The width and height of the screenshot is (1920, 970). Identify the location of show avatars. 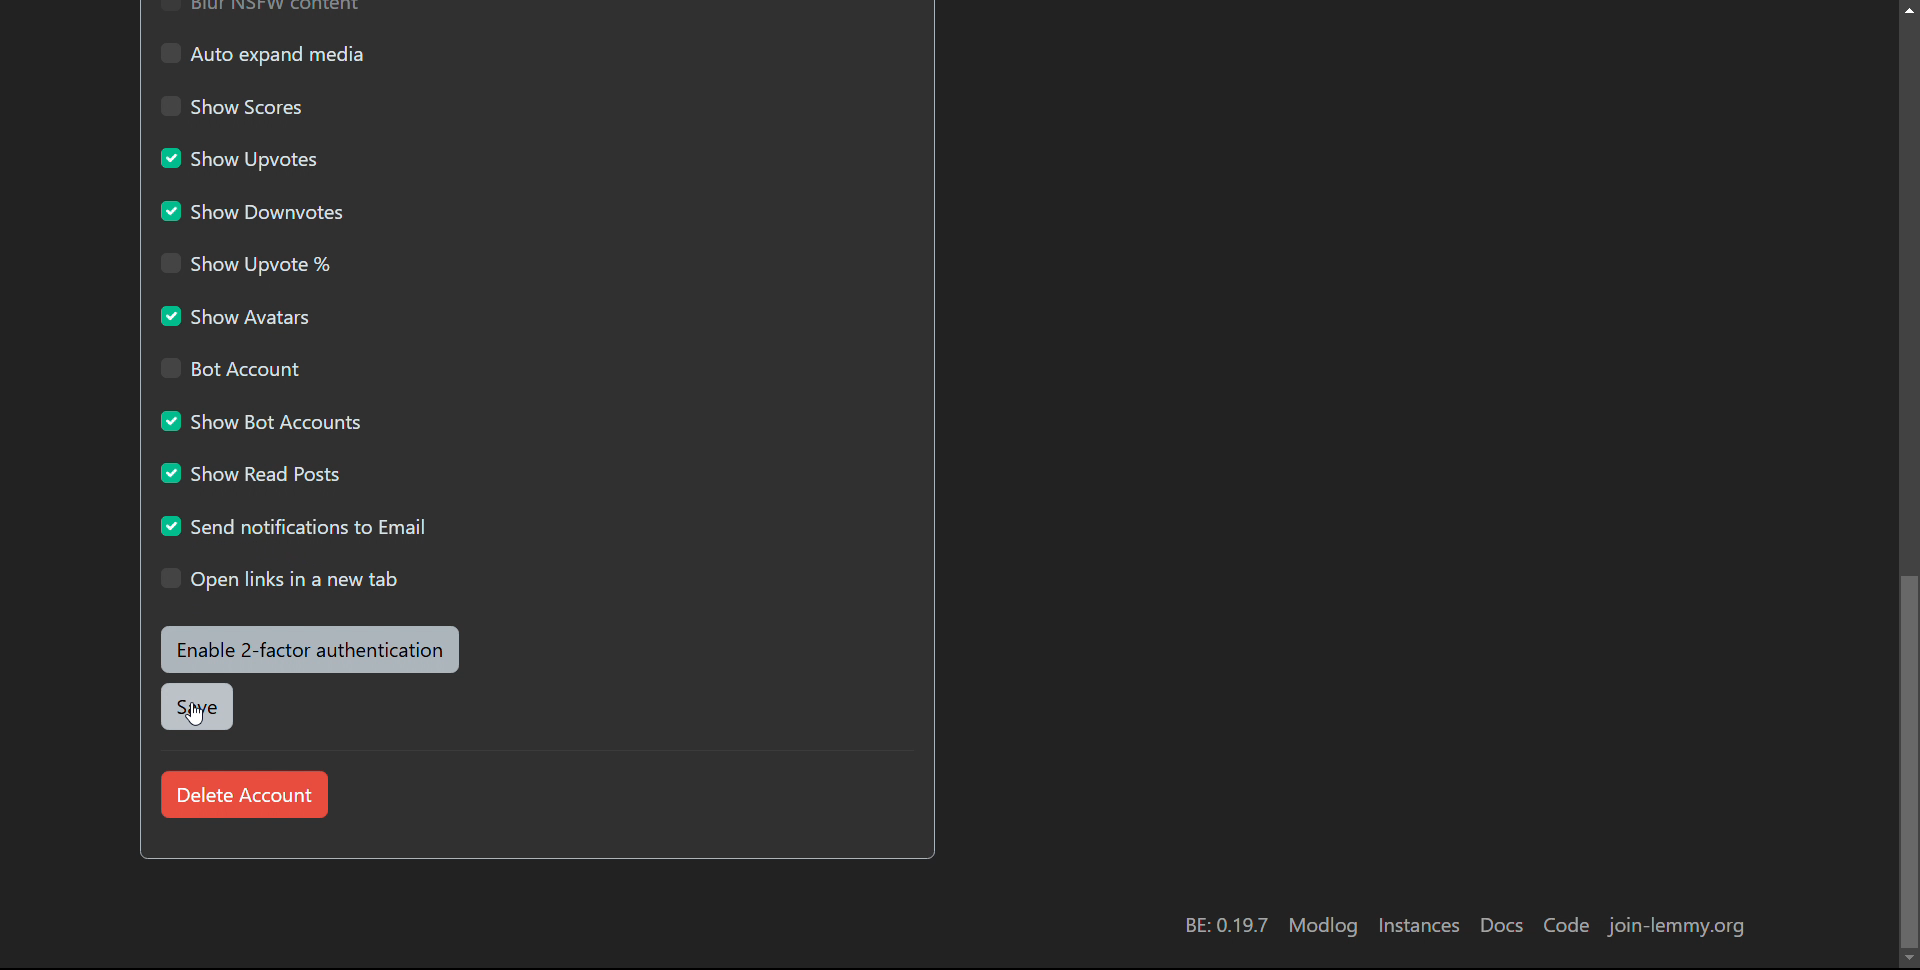
(238, 315).